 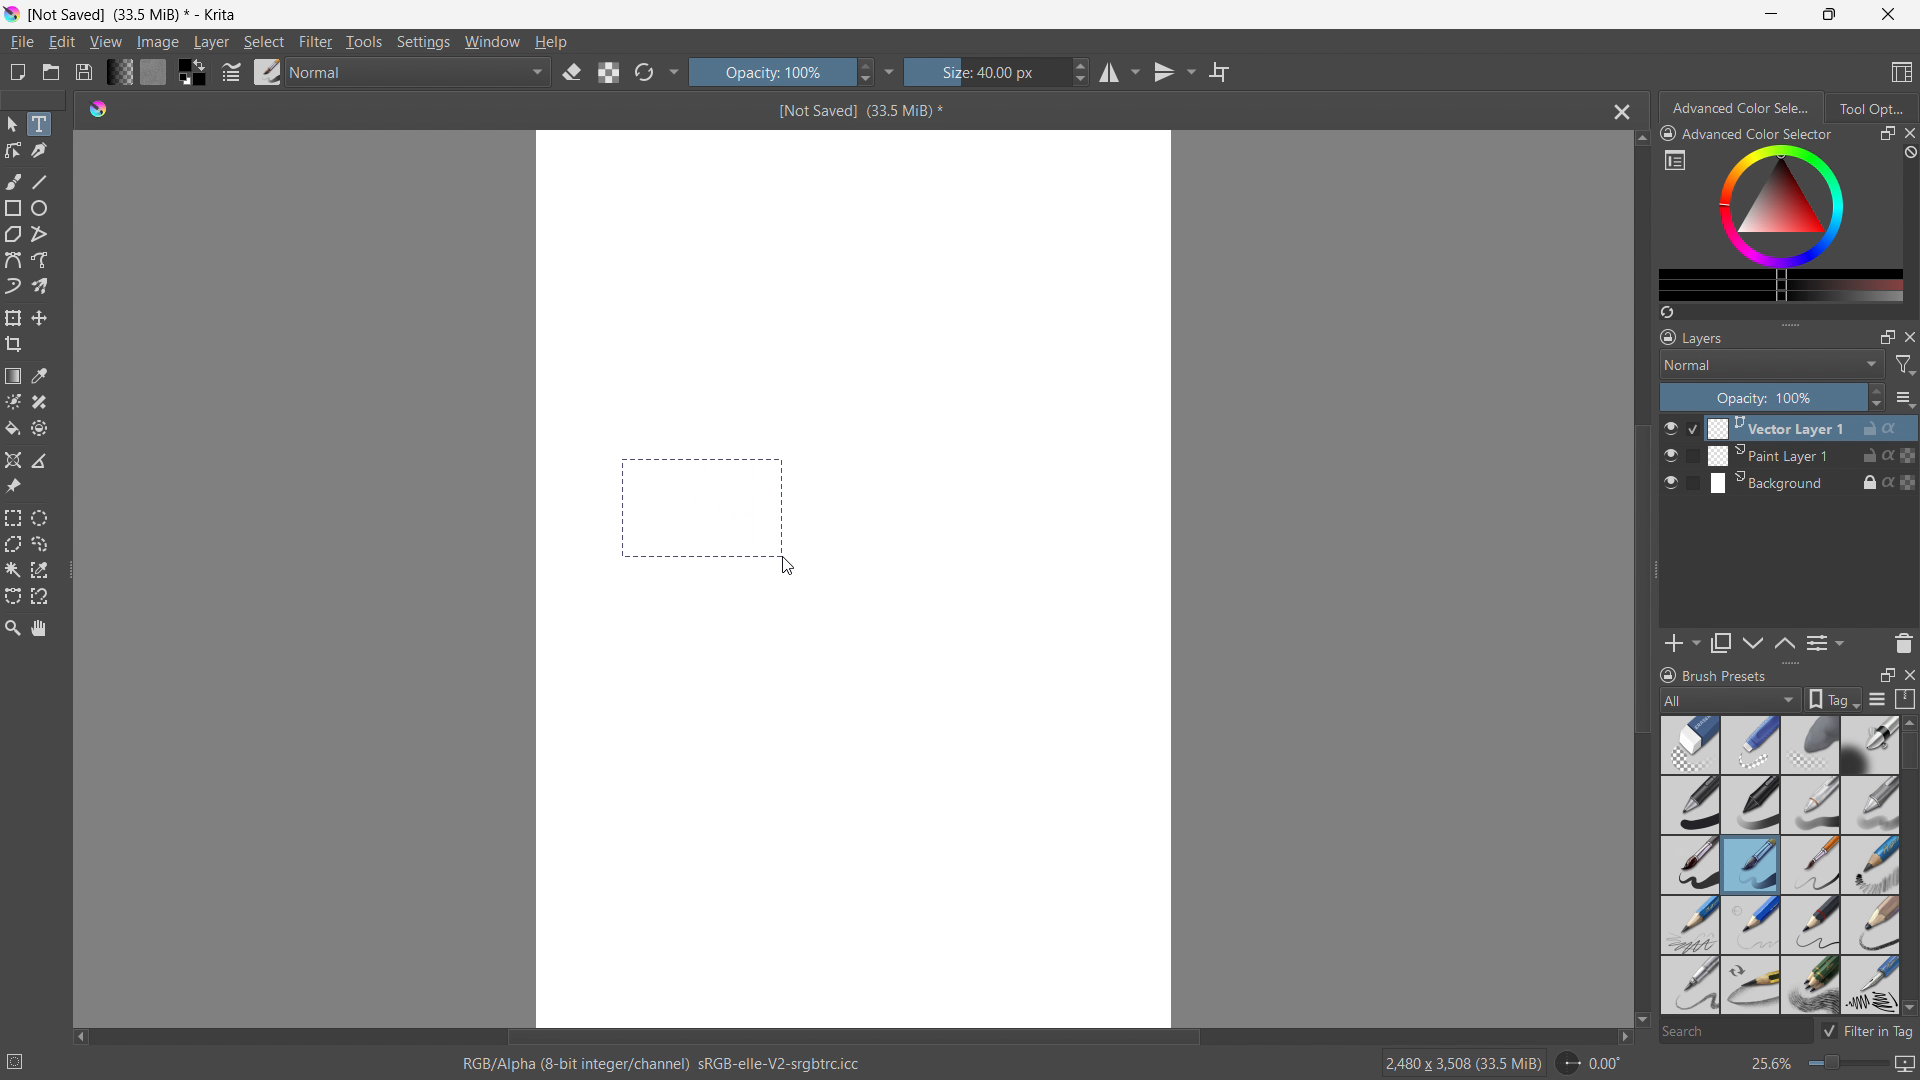 What do you see at coordinates (1689, 806) in the screenshot?
I see `bold pen` at bounding box center [1689, 806].